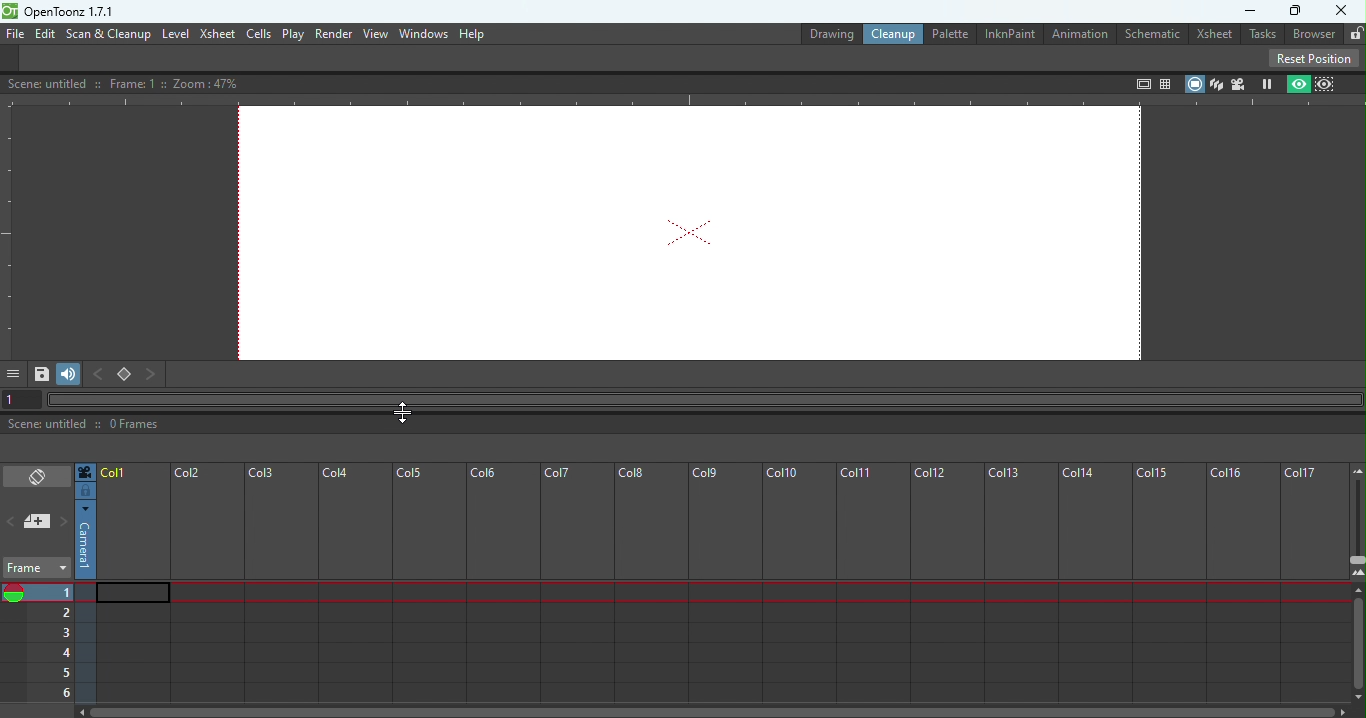  What do you see at coordinates (87, 542) in the screenshot?
I see `Click to select camera` at bounding box center [87, 542].